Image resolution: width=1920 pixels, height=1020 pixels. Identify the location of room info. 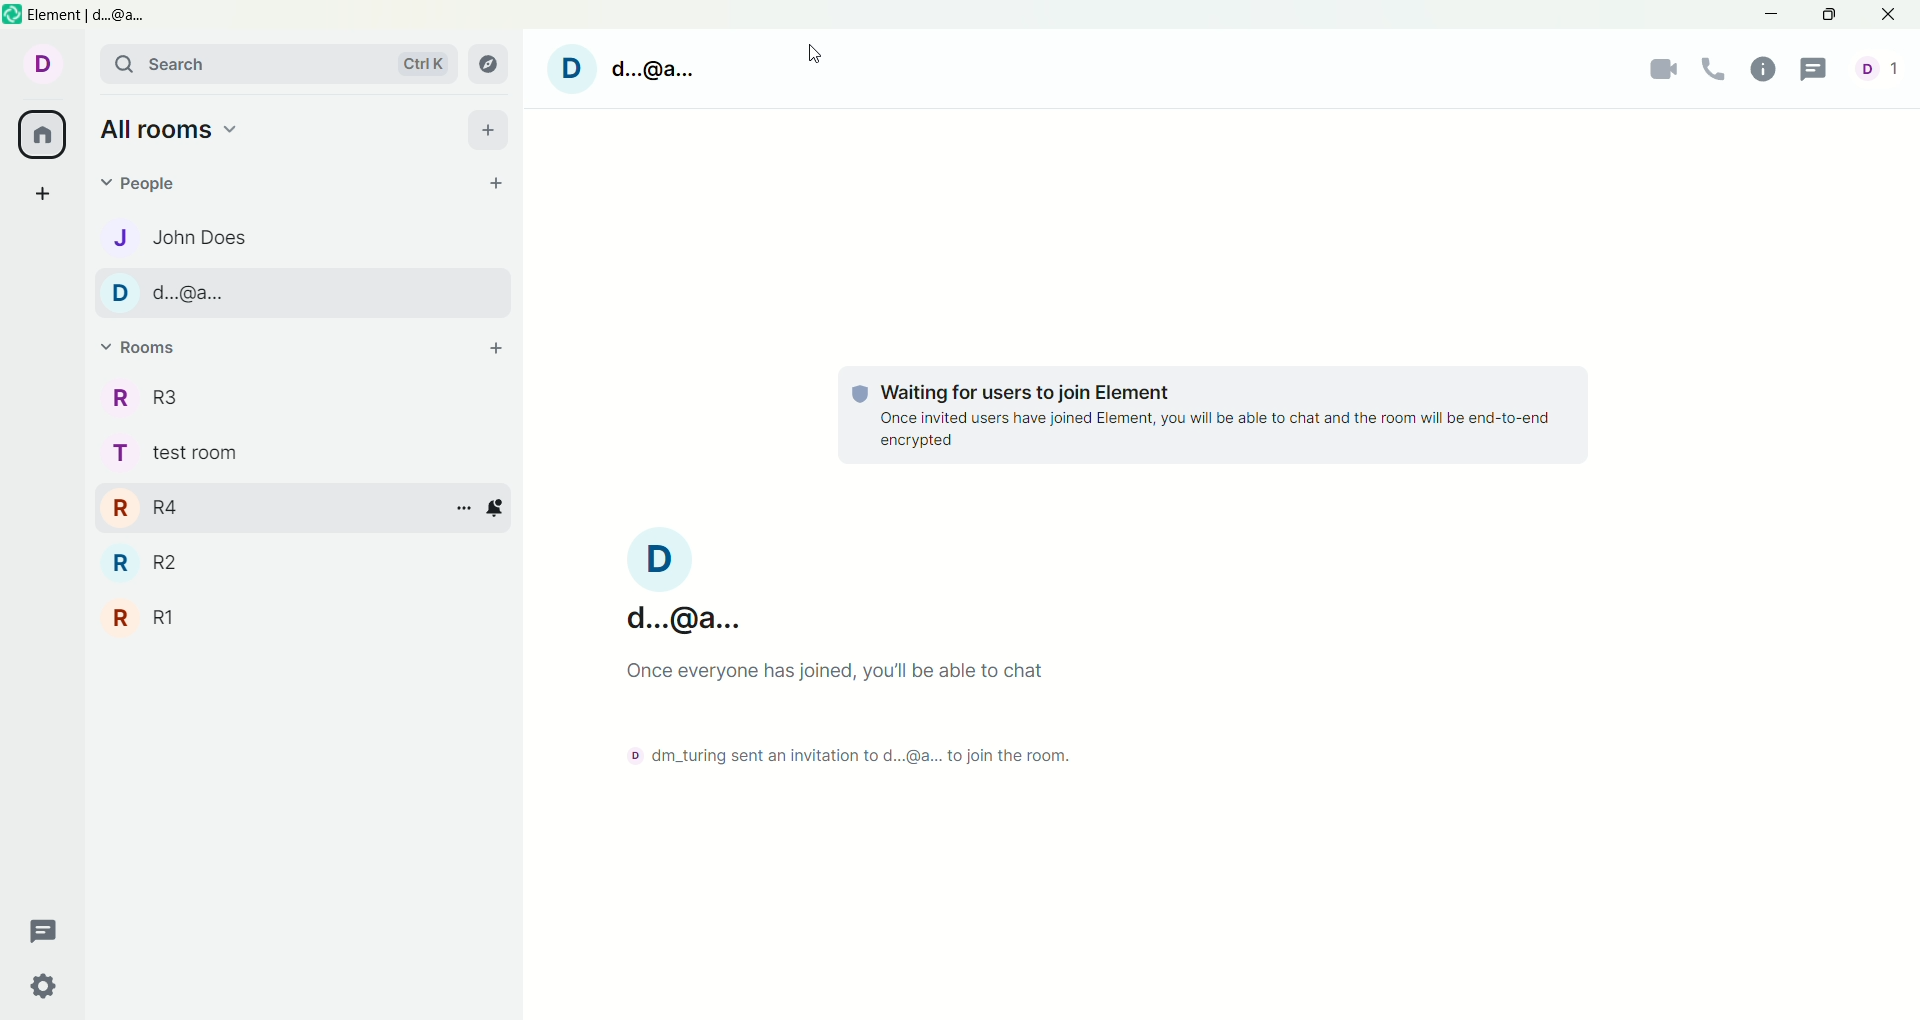
(1767, 68).